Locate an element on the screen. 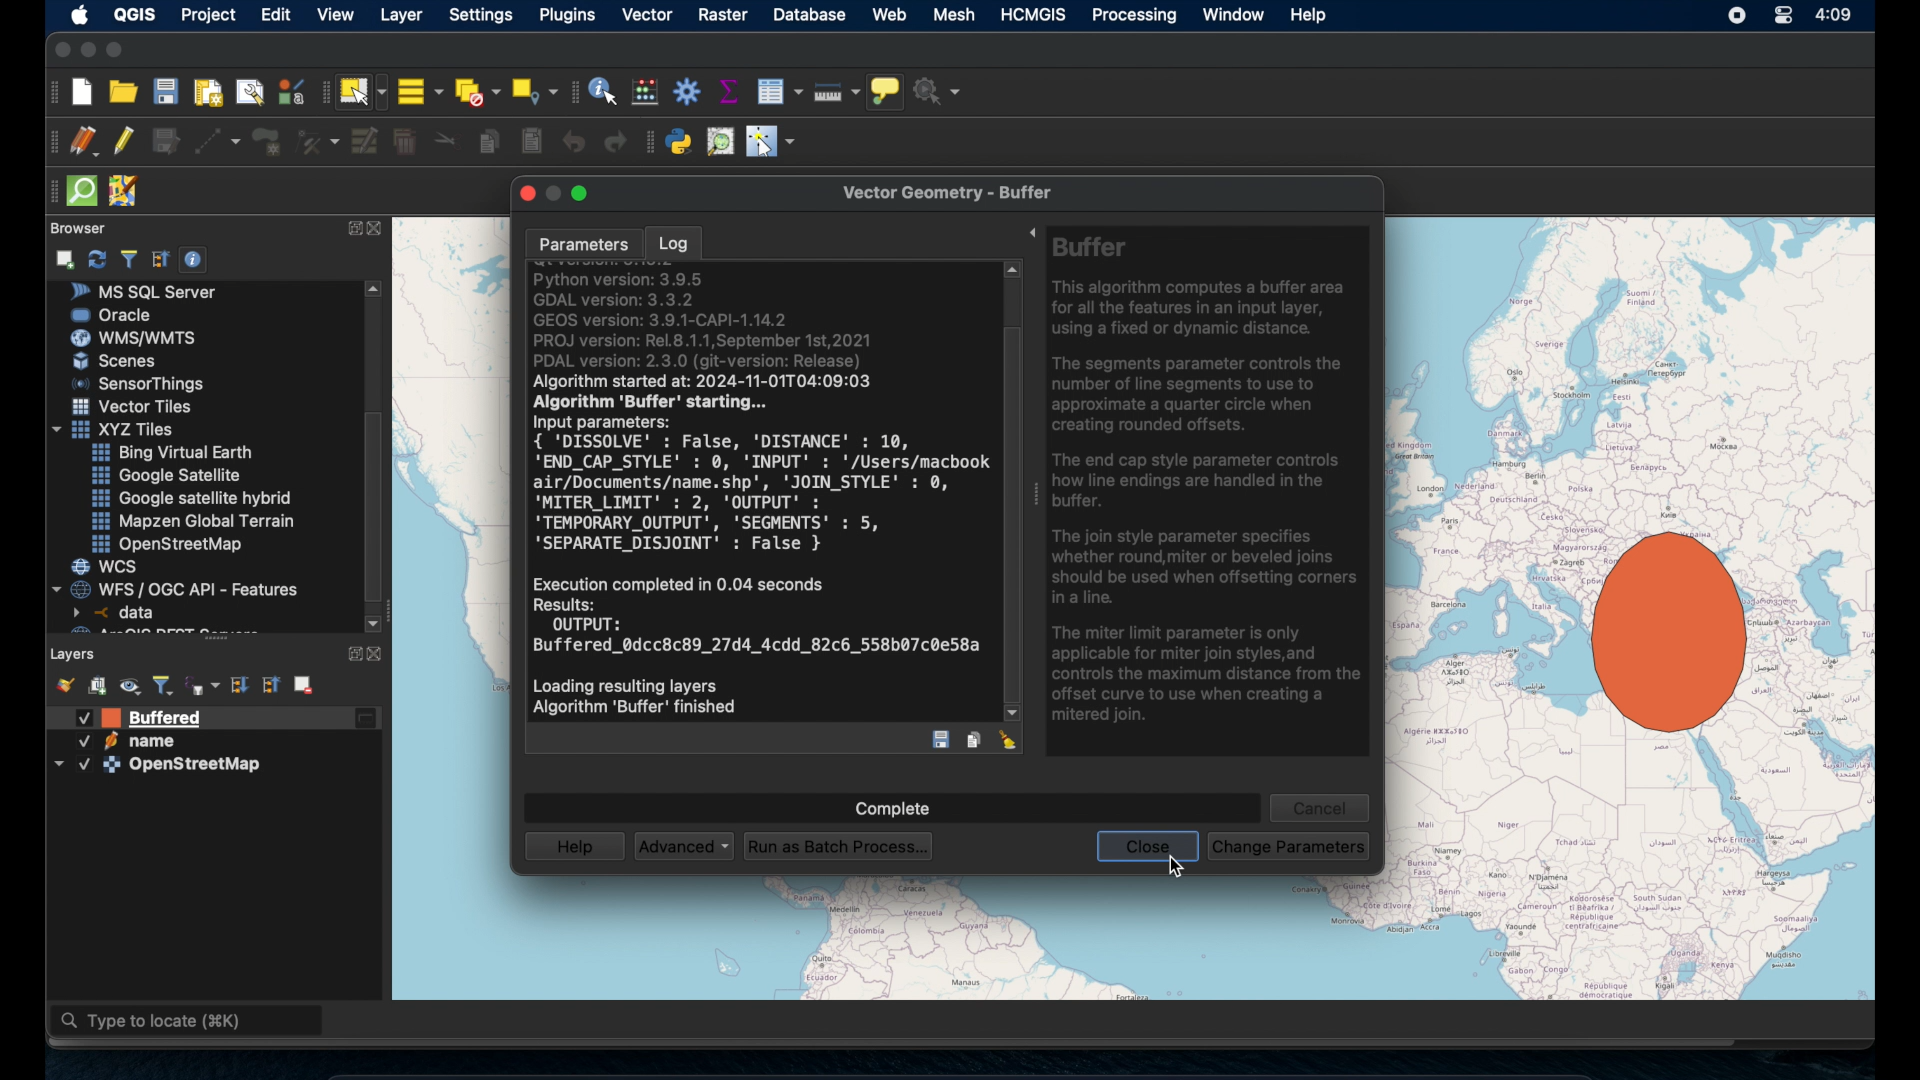  help is located at coordinates (1310, 15).